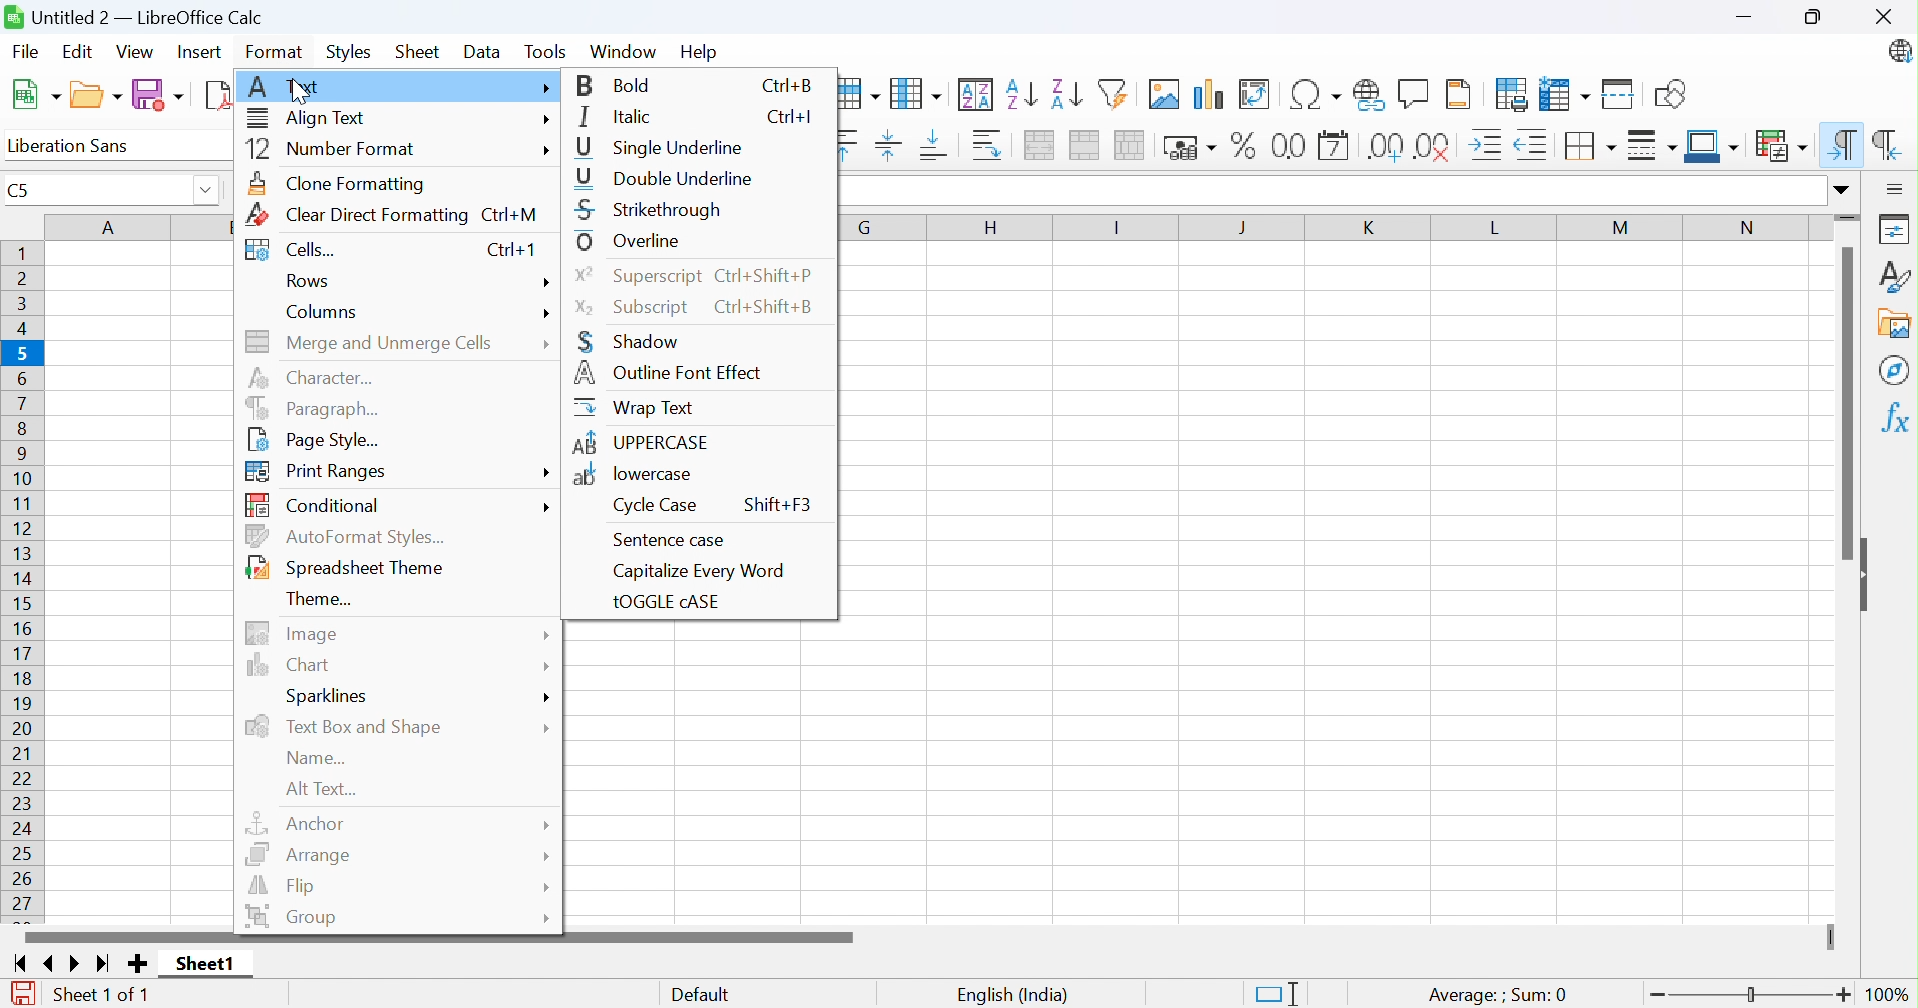 The height and width of the screenshot is (1008, 1918). Describe the element at coordinates (635, 474) in the screenshot. I see `locare case` at that location.